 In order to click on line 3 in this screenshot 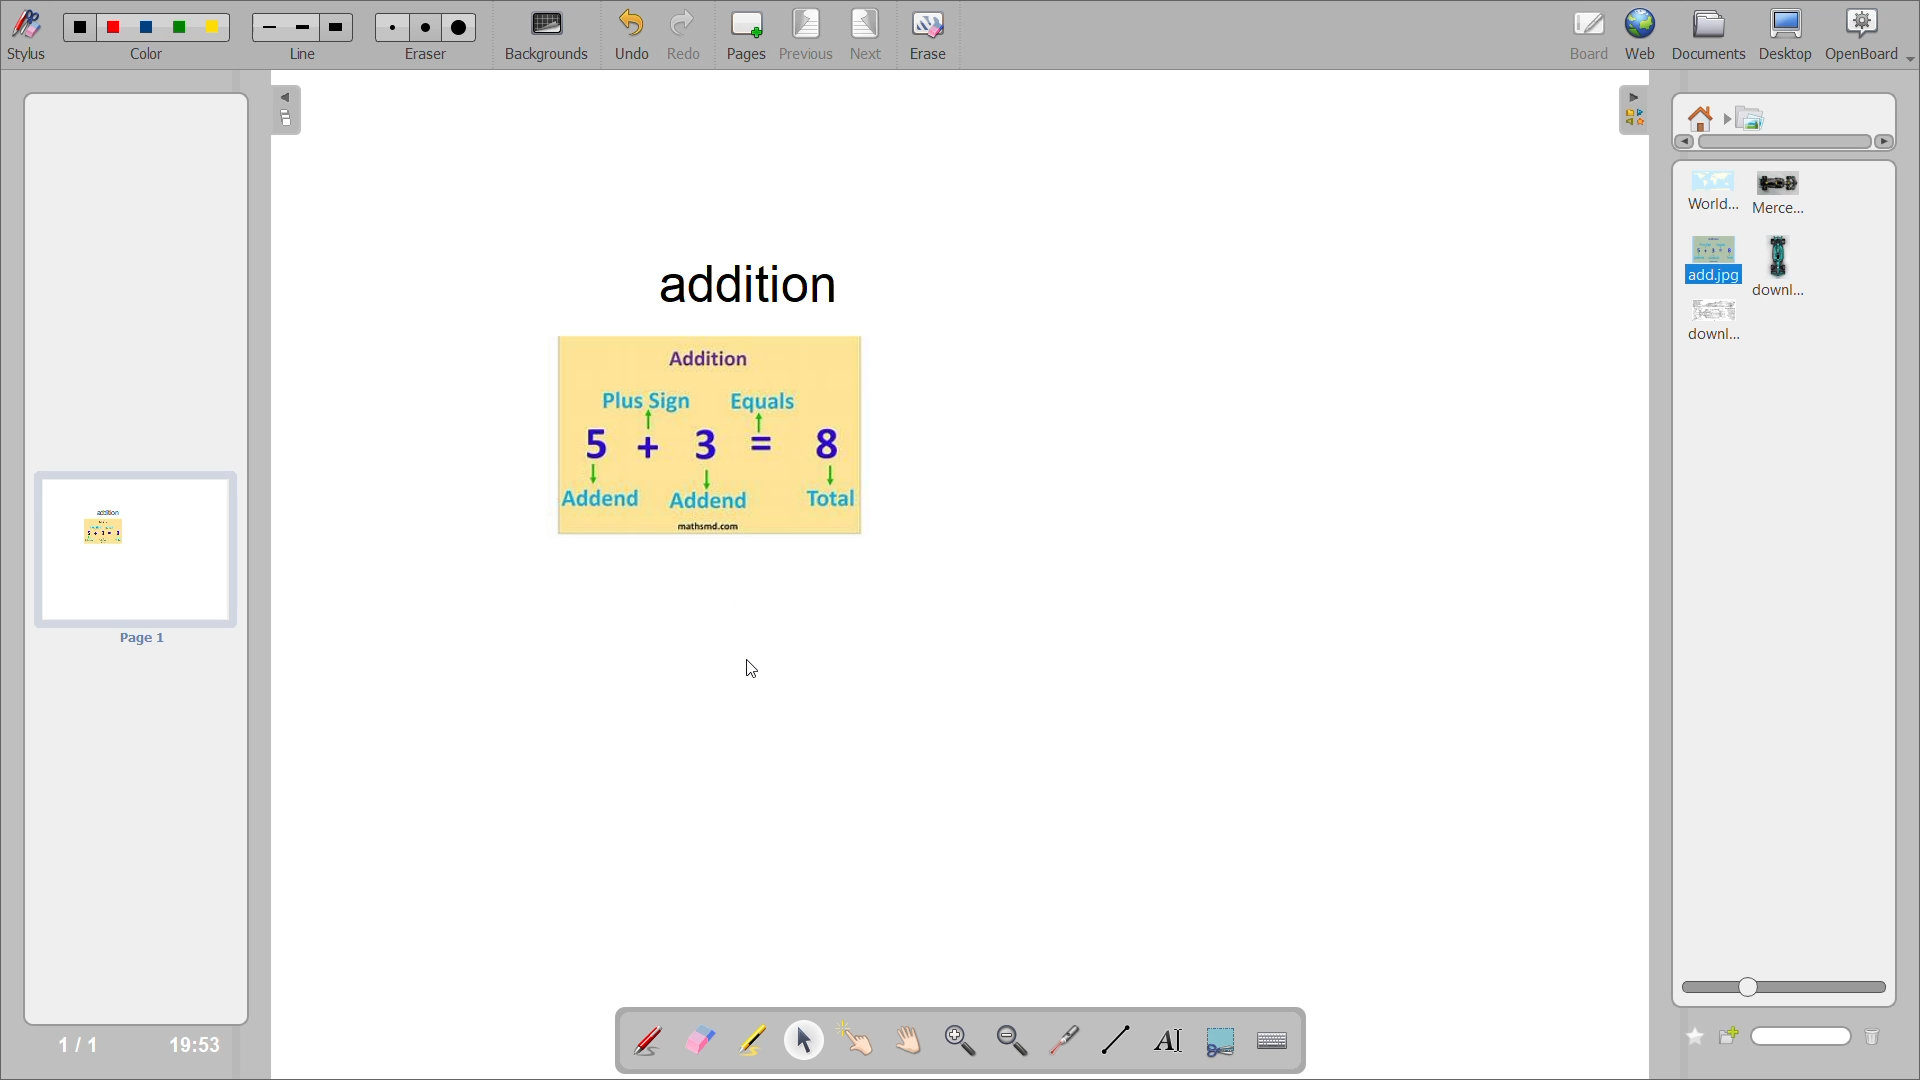, I will do `click(335, 26)`.